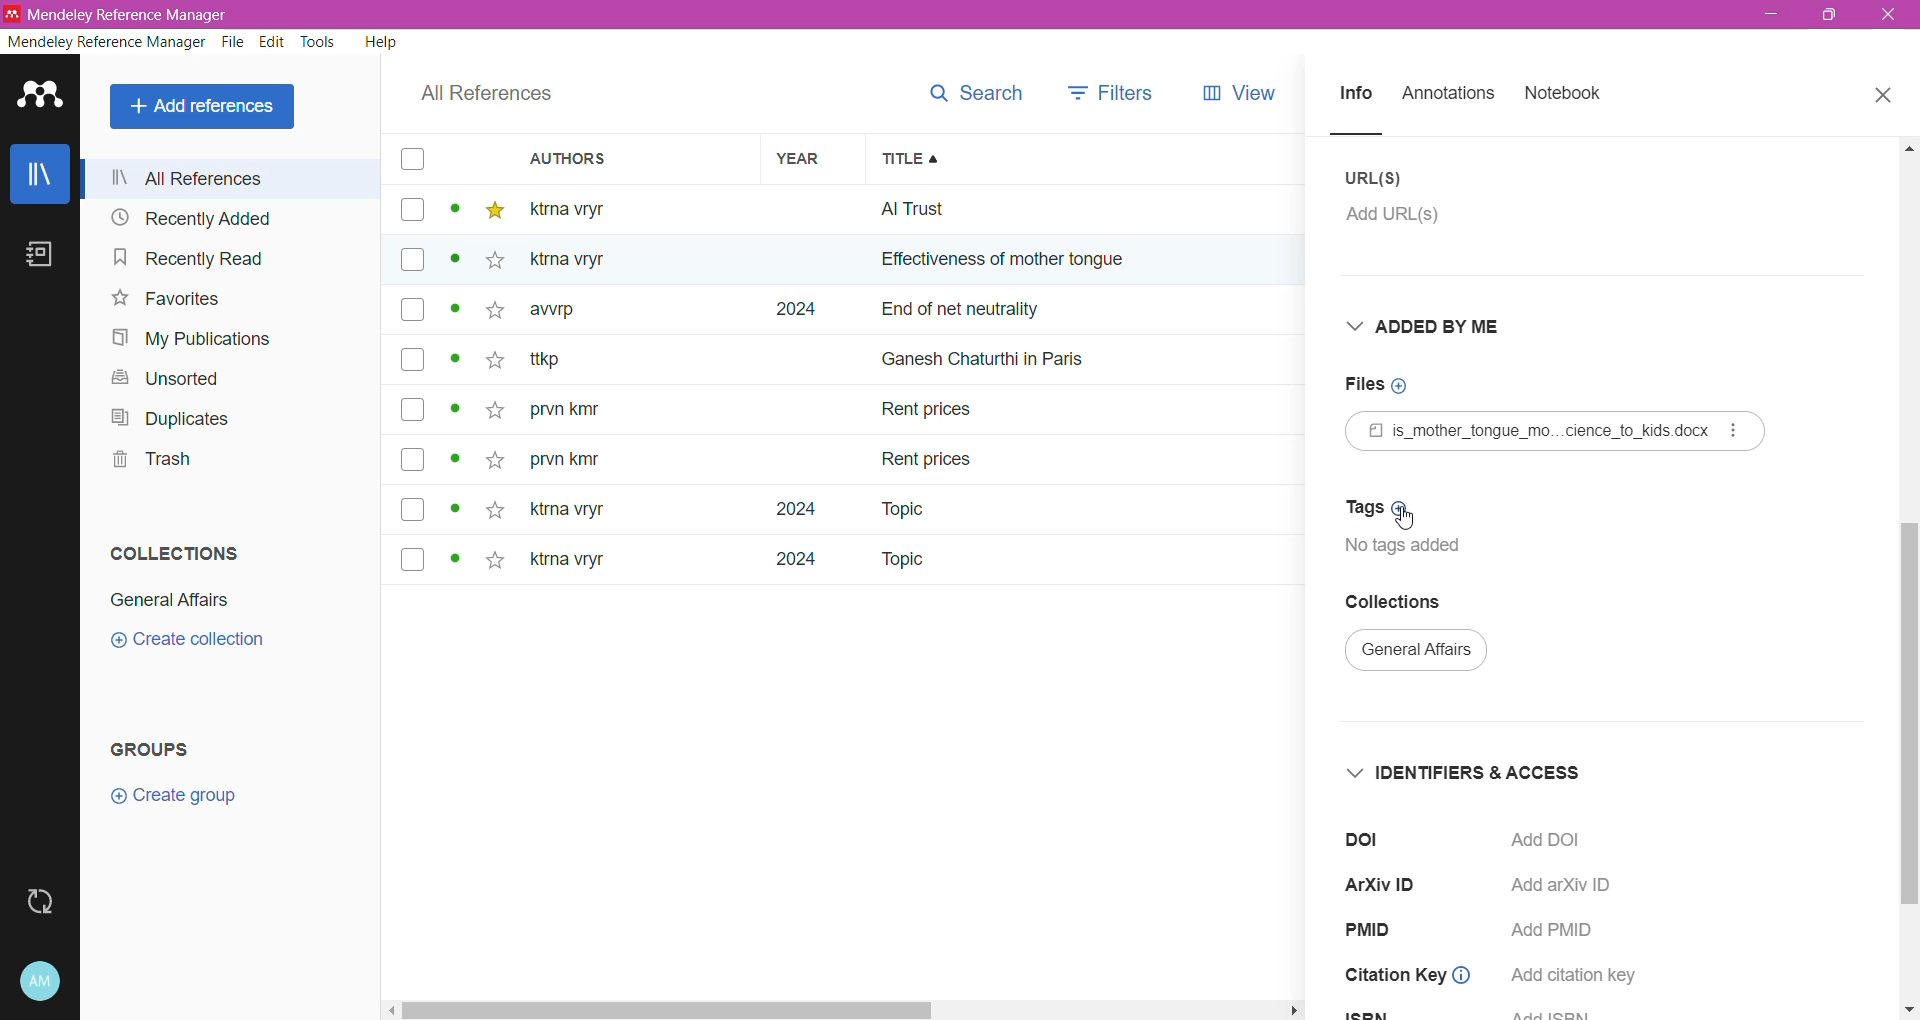  What do you see at coordinates (211, 257) in the screenshot?
I see `Recently Read` at bounding box center [211, 257].